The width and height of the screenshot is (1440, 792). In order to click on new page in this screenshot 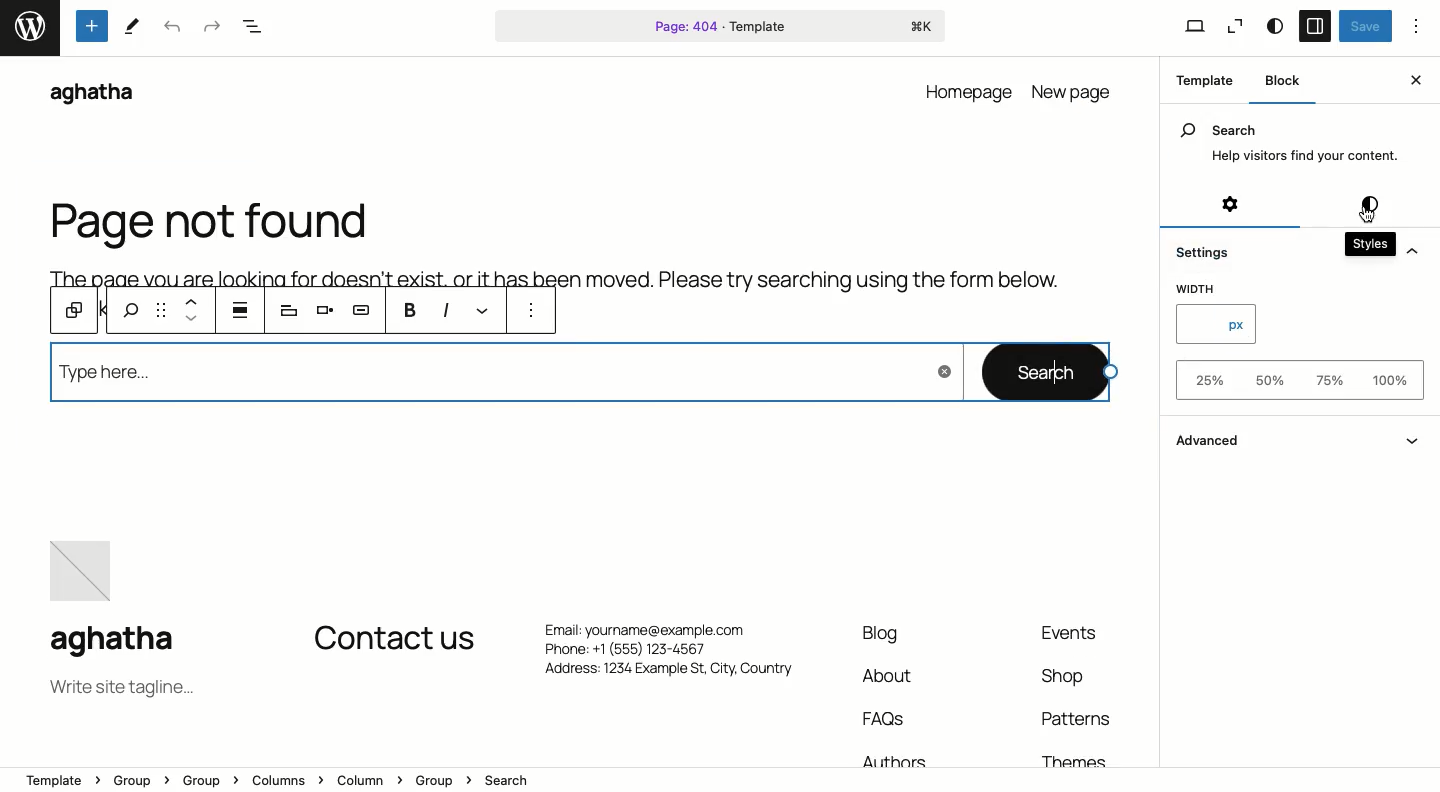, I will do `click(1075, 90)`.